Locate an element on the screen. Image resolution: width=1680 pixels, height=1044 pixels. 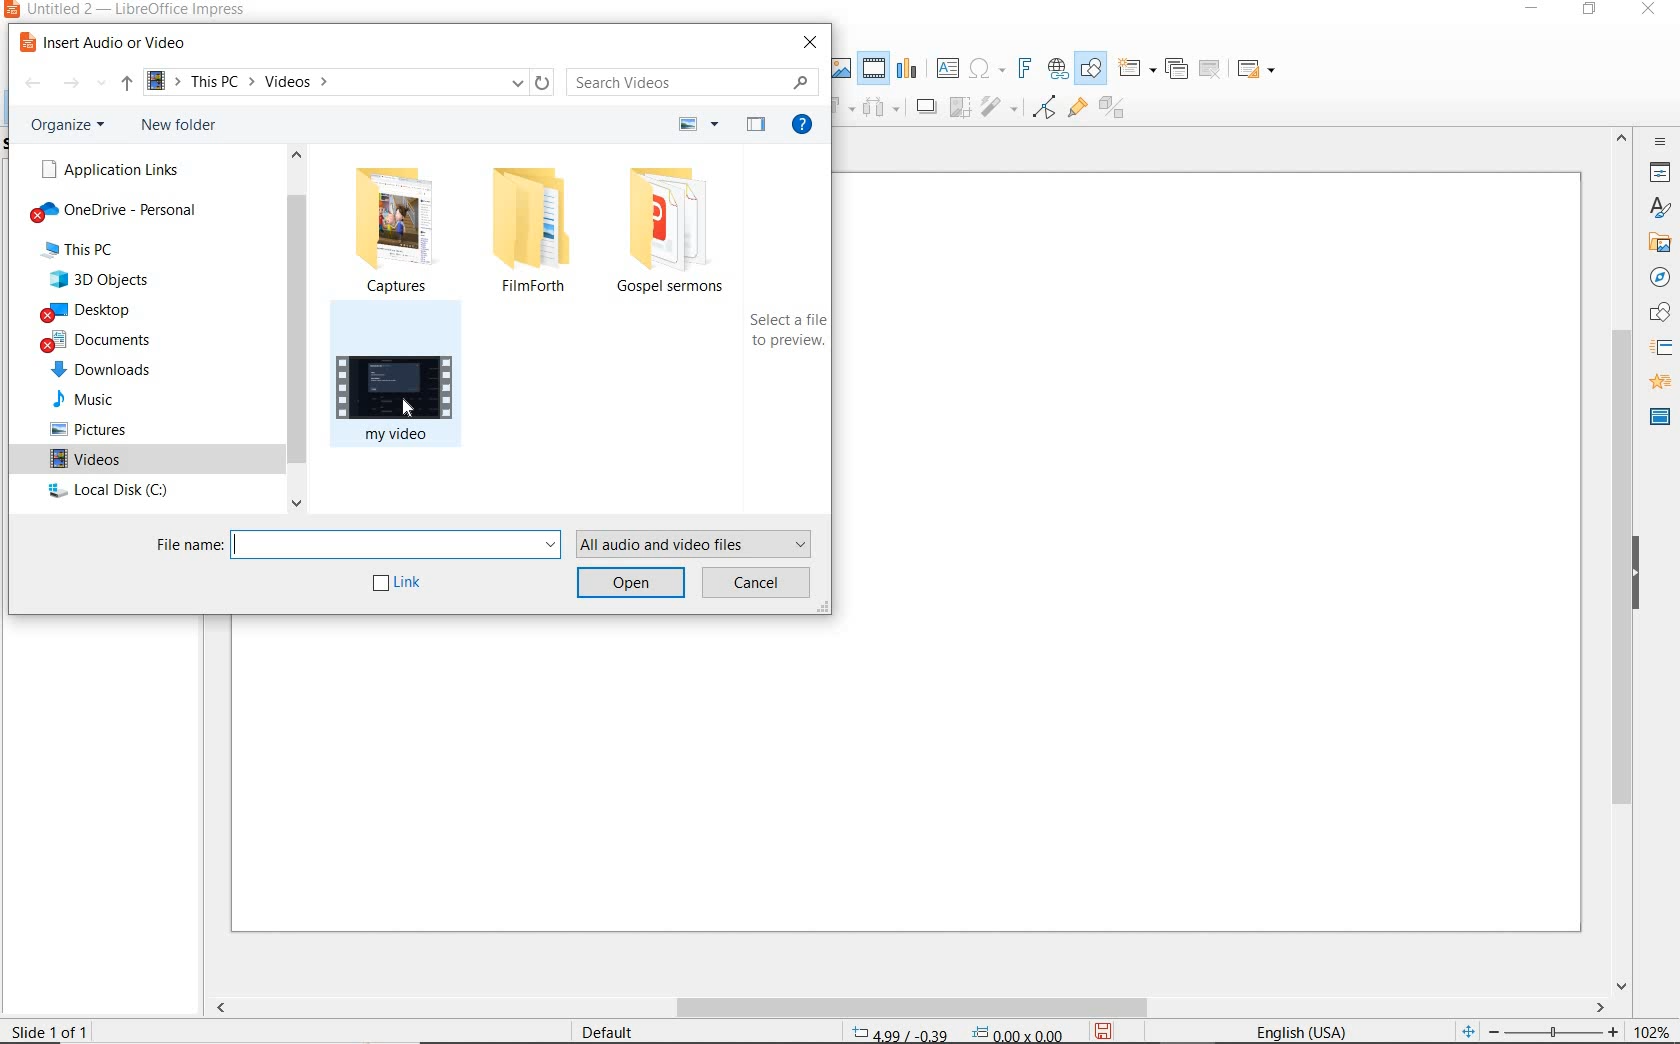
TEXT LANGUAGE is located at coordinates (1307, 1028).